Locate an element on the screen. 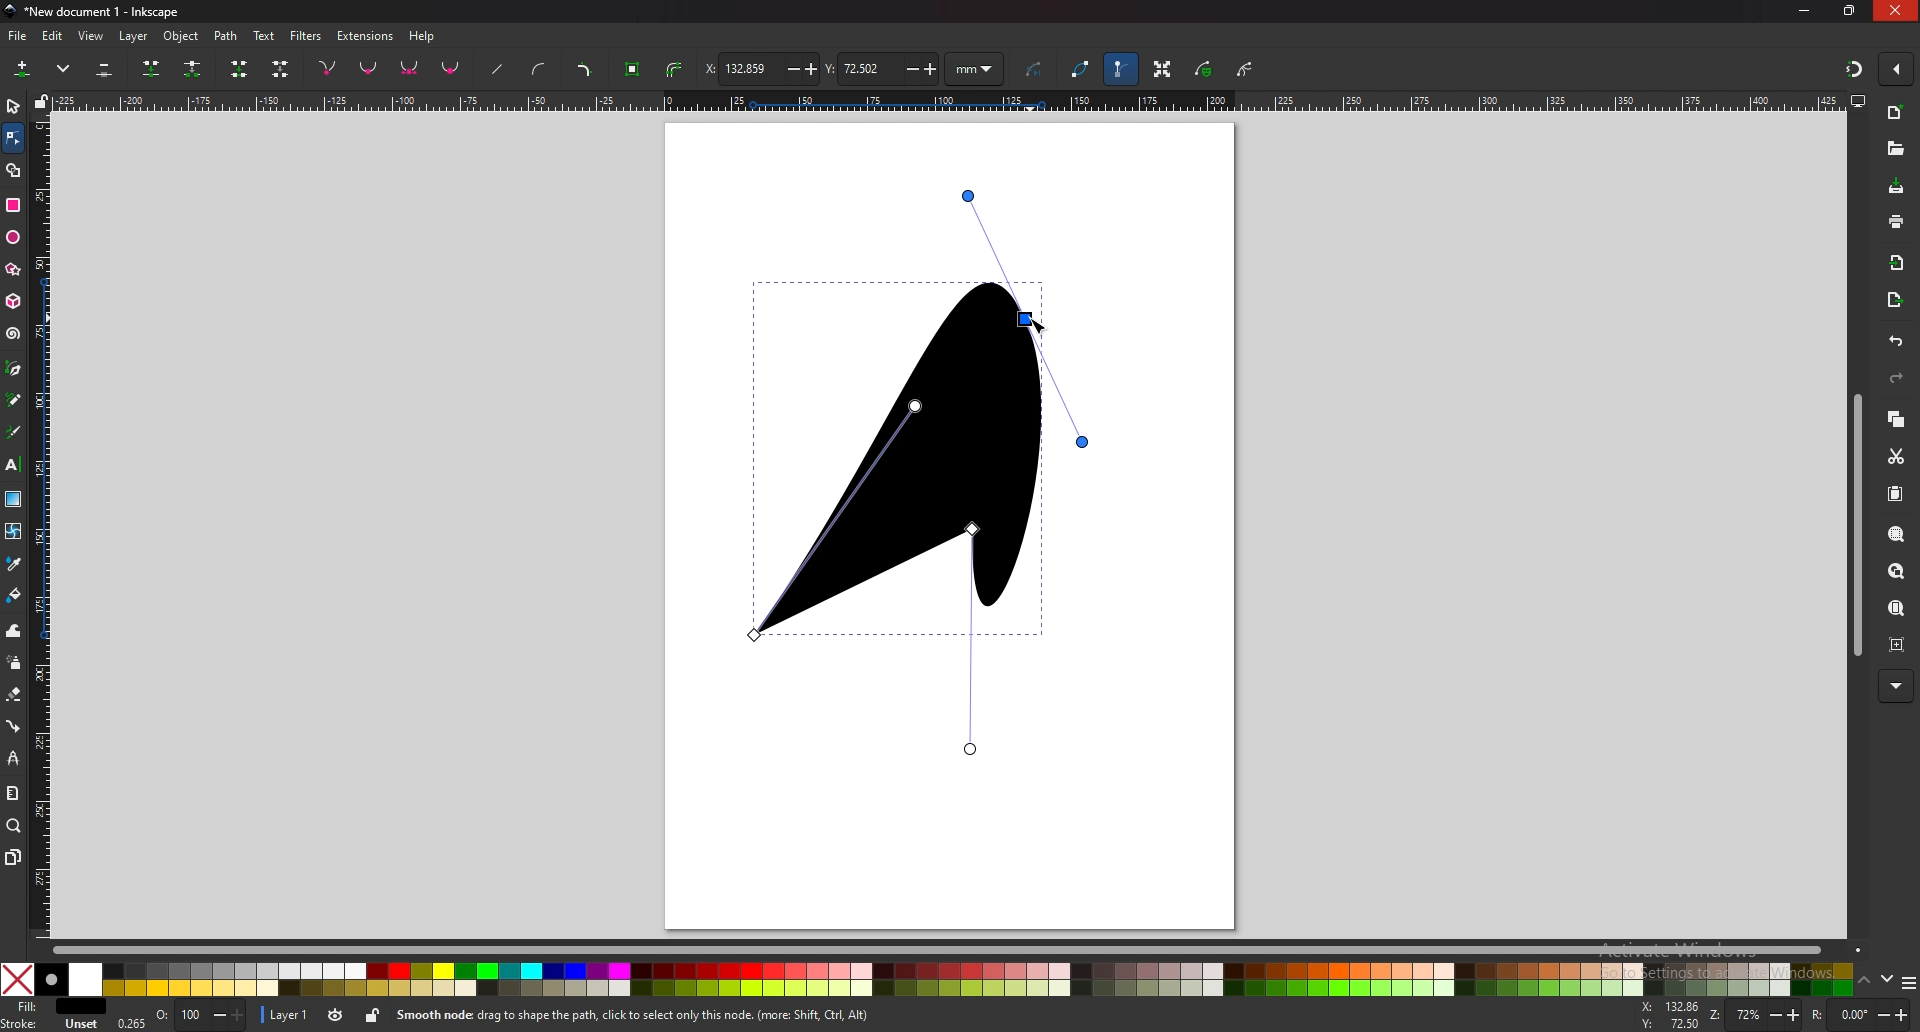 Image resolution: width=1920 pixels, height=1032 pixels. snapping is located at coordinates (1854, 70).